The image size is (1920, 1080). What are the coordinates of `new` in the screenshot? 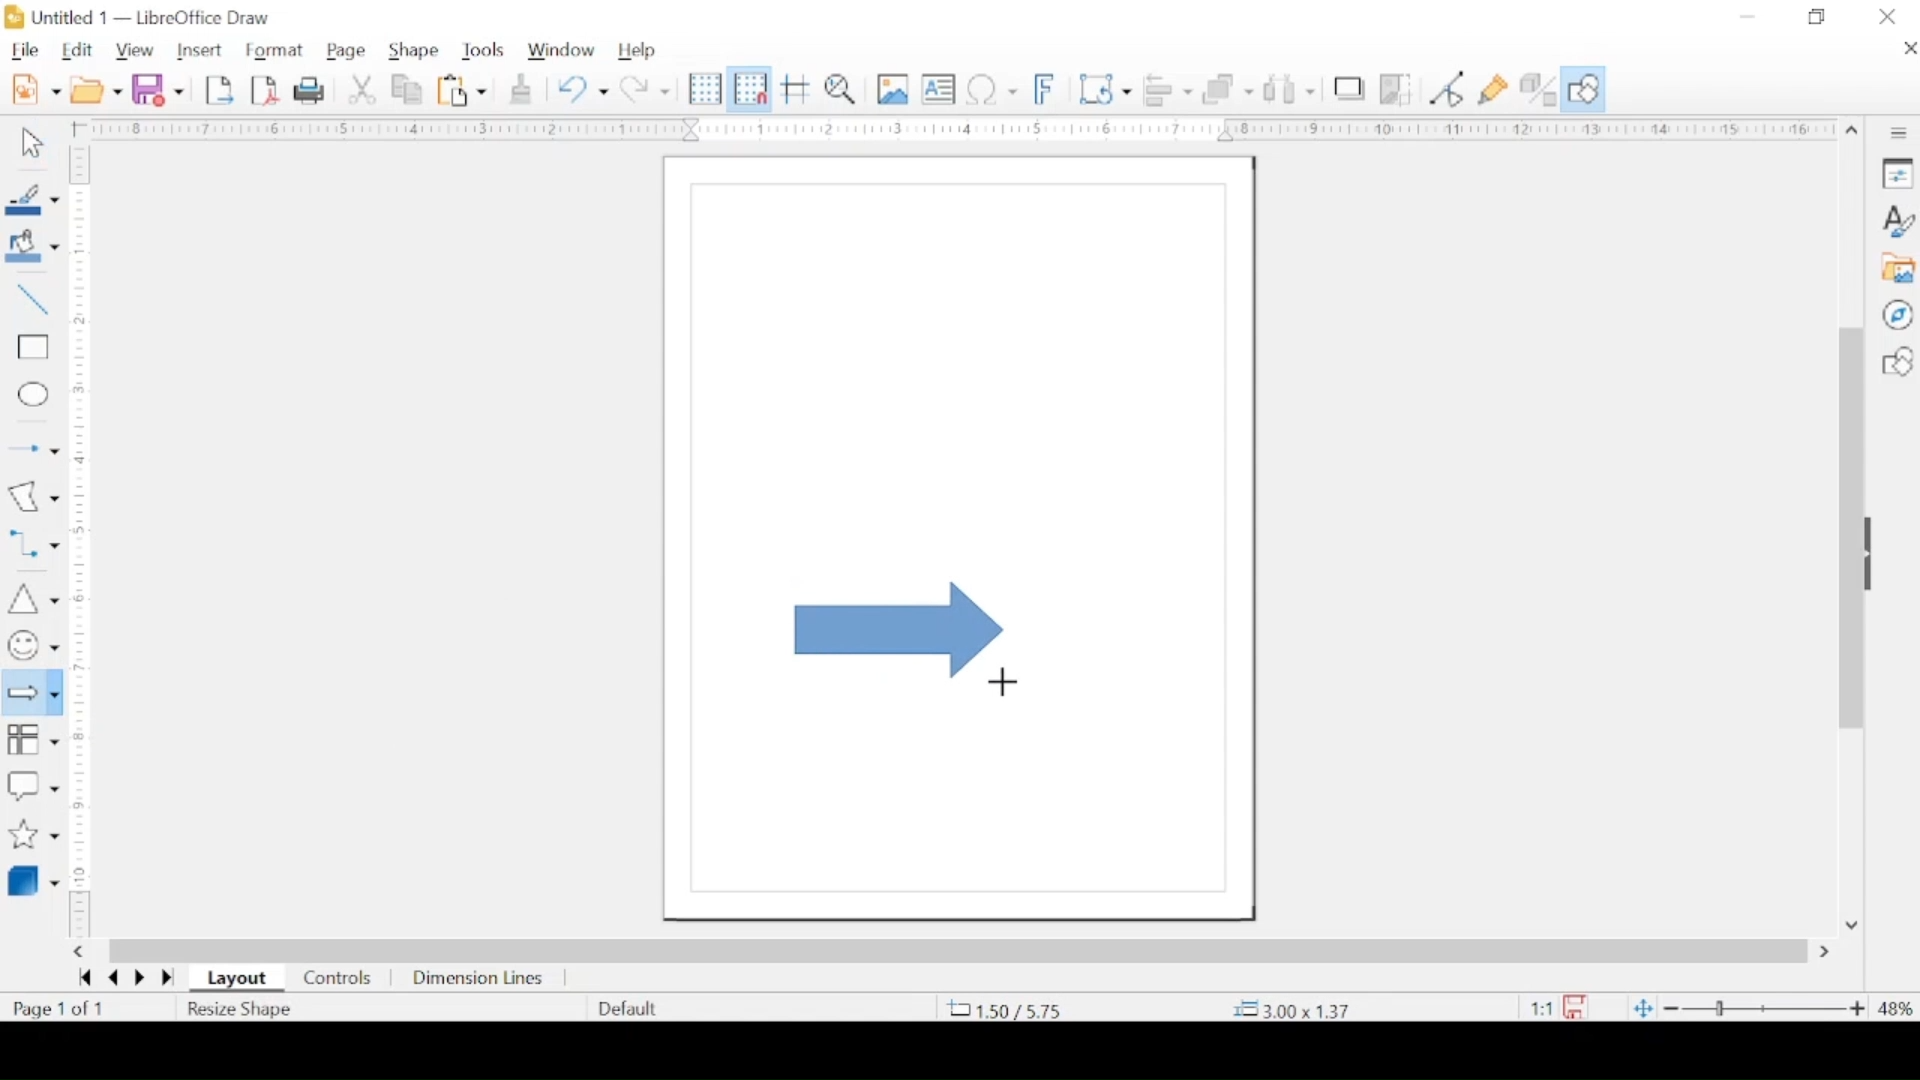 It's located at (36, 89).